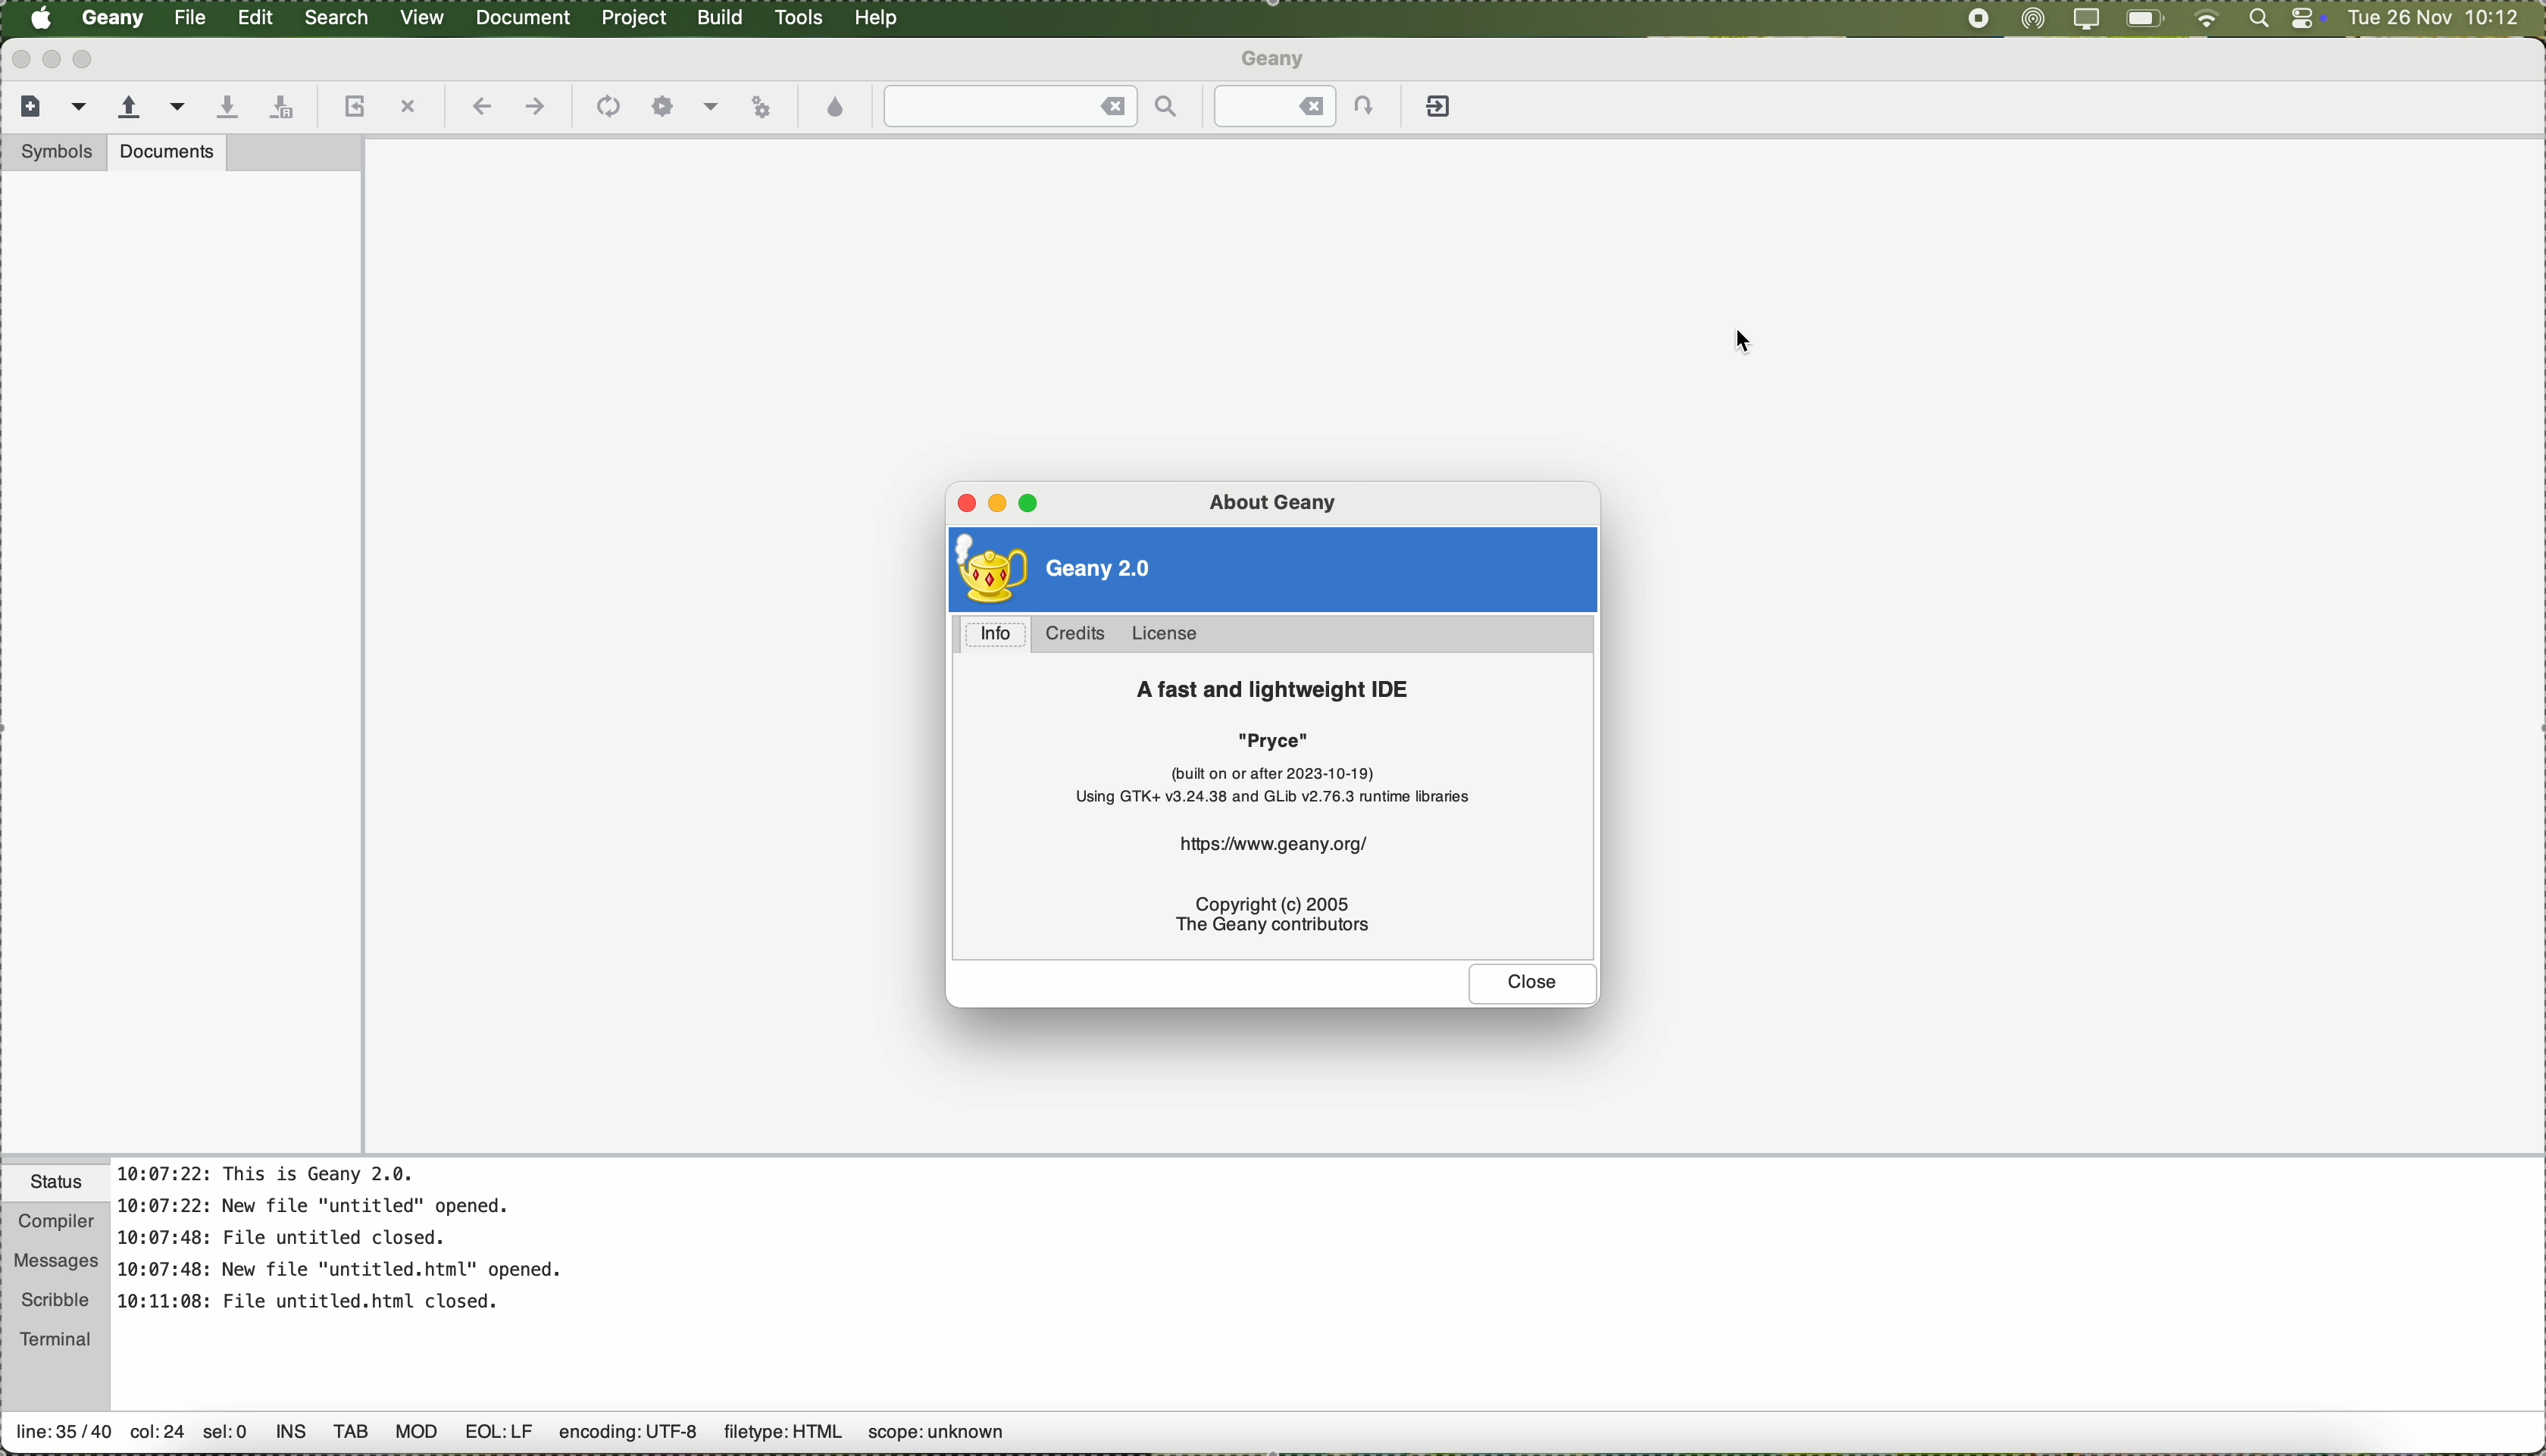 The height and width of the screenshot is (1456, 2546). Describe the element at coordinates (227, 1436) in the screenshot. I see `sel:0` at that location.